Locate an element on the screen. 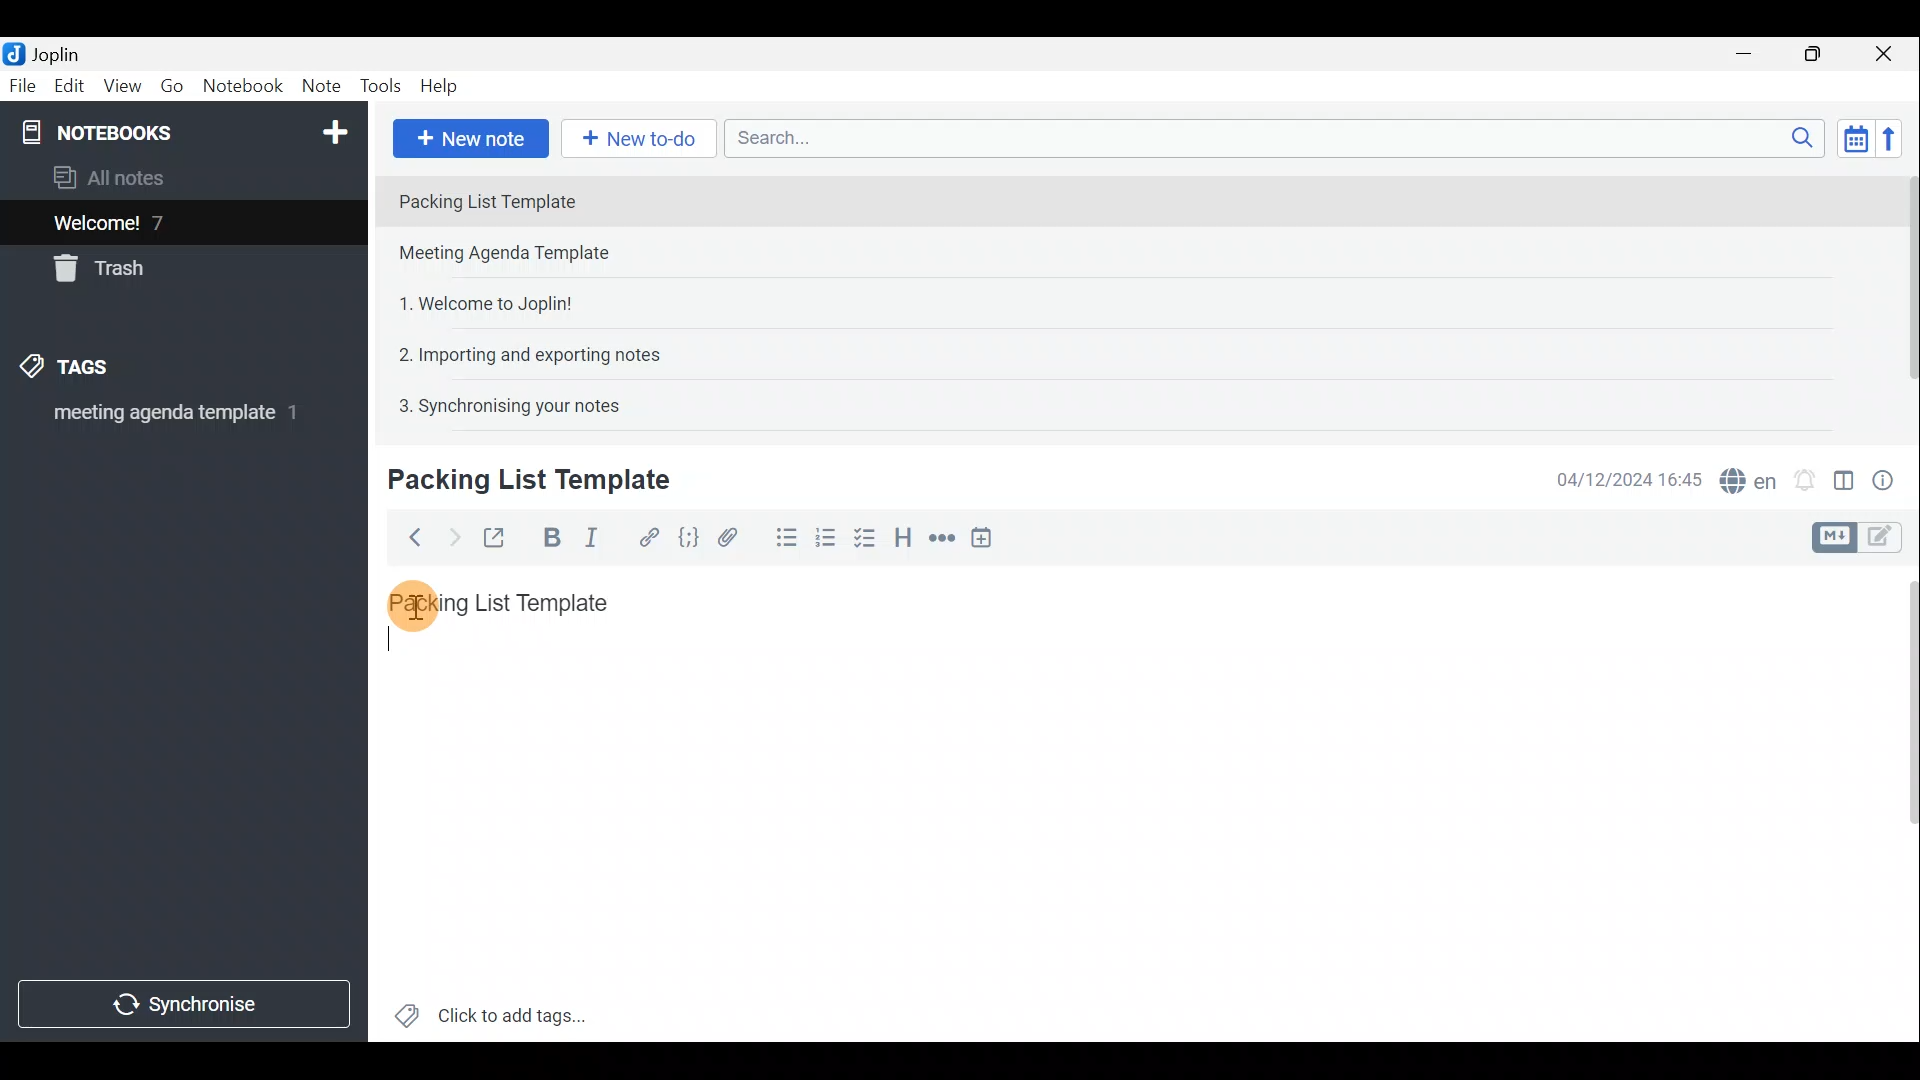  Note properties is located at coordinates (1890, 477).